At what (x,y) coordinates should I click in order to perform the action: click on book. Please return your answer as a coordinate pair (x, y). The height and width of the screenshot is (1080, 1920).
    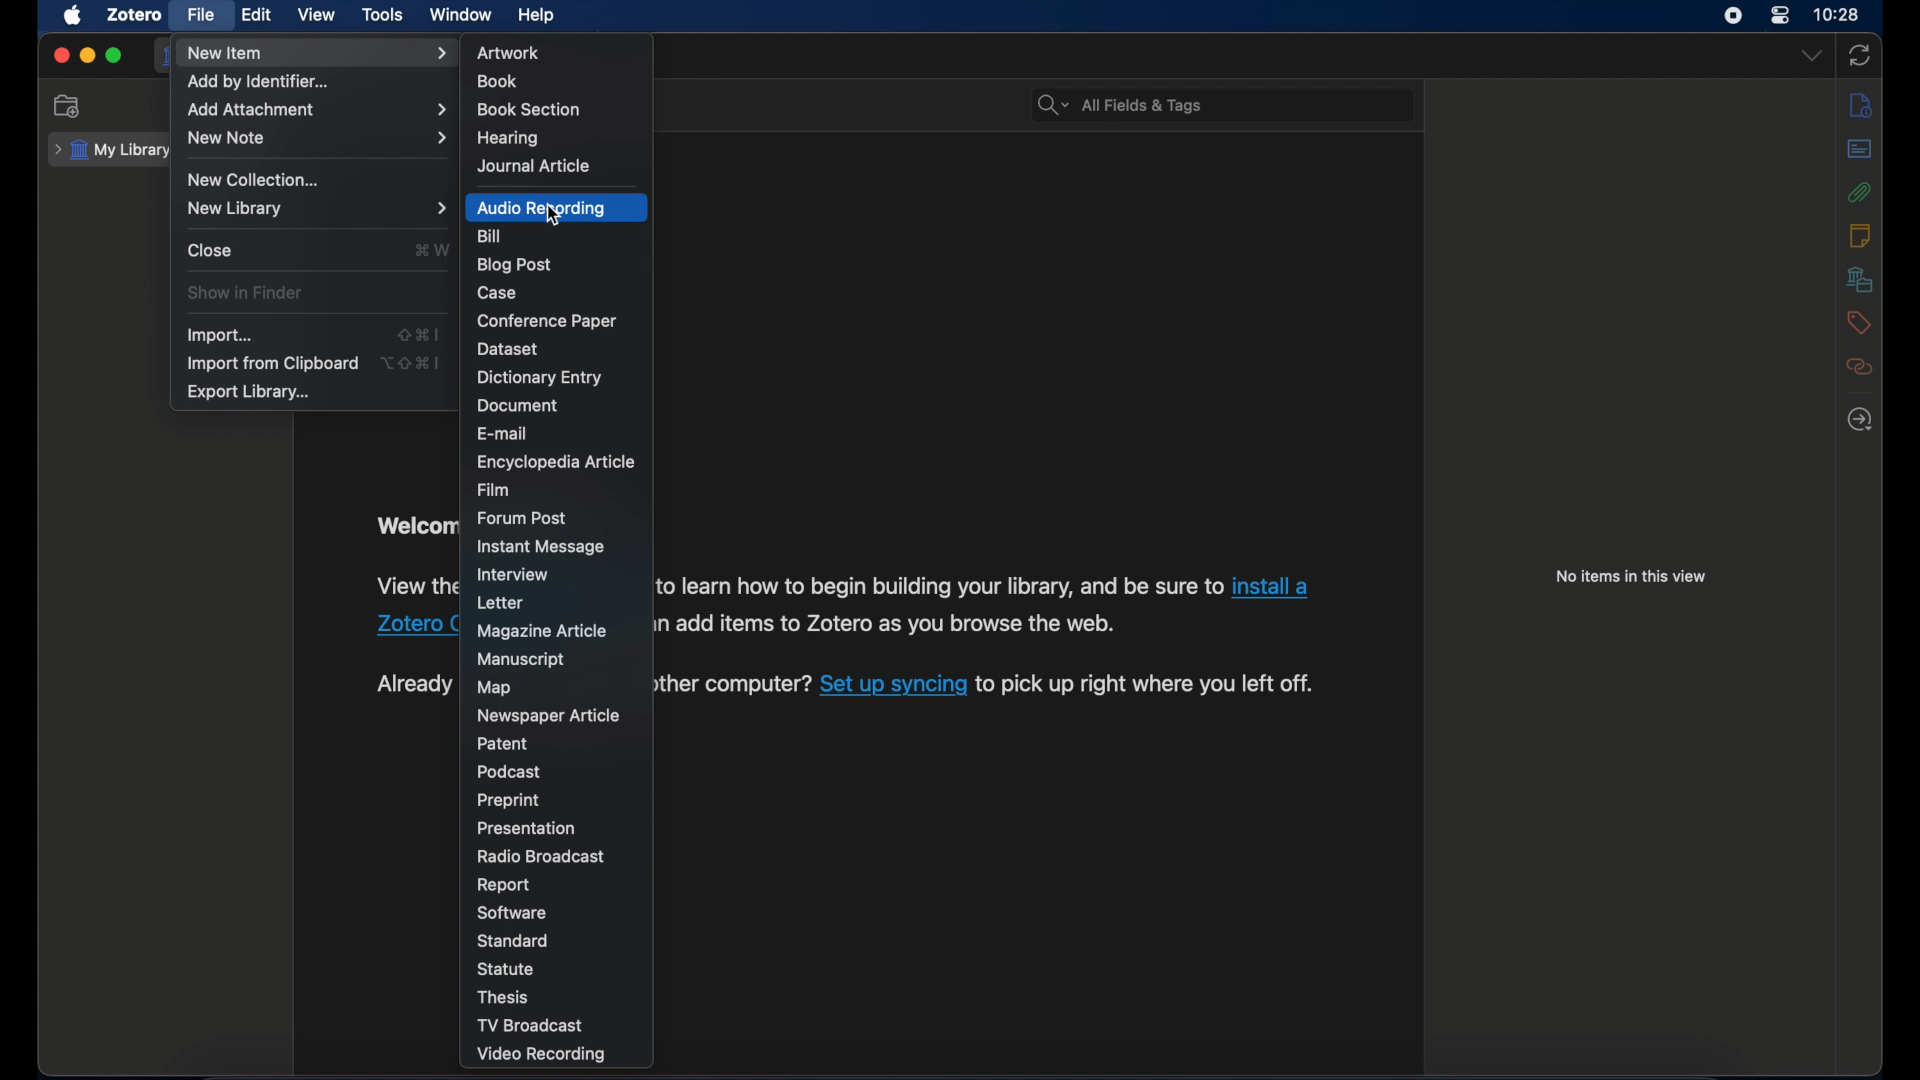
    Looking at the image, I should click on (500, 82).